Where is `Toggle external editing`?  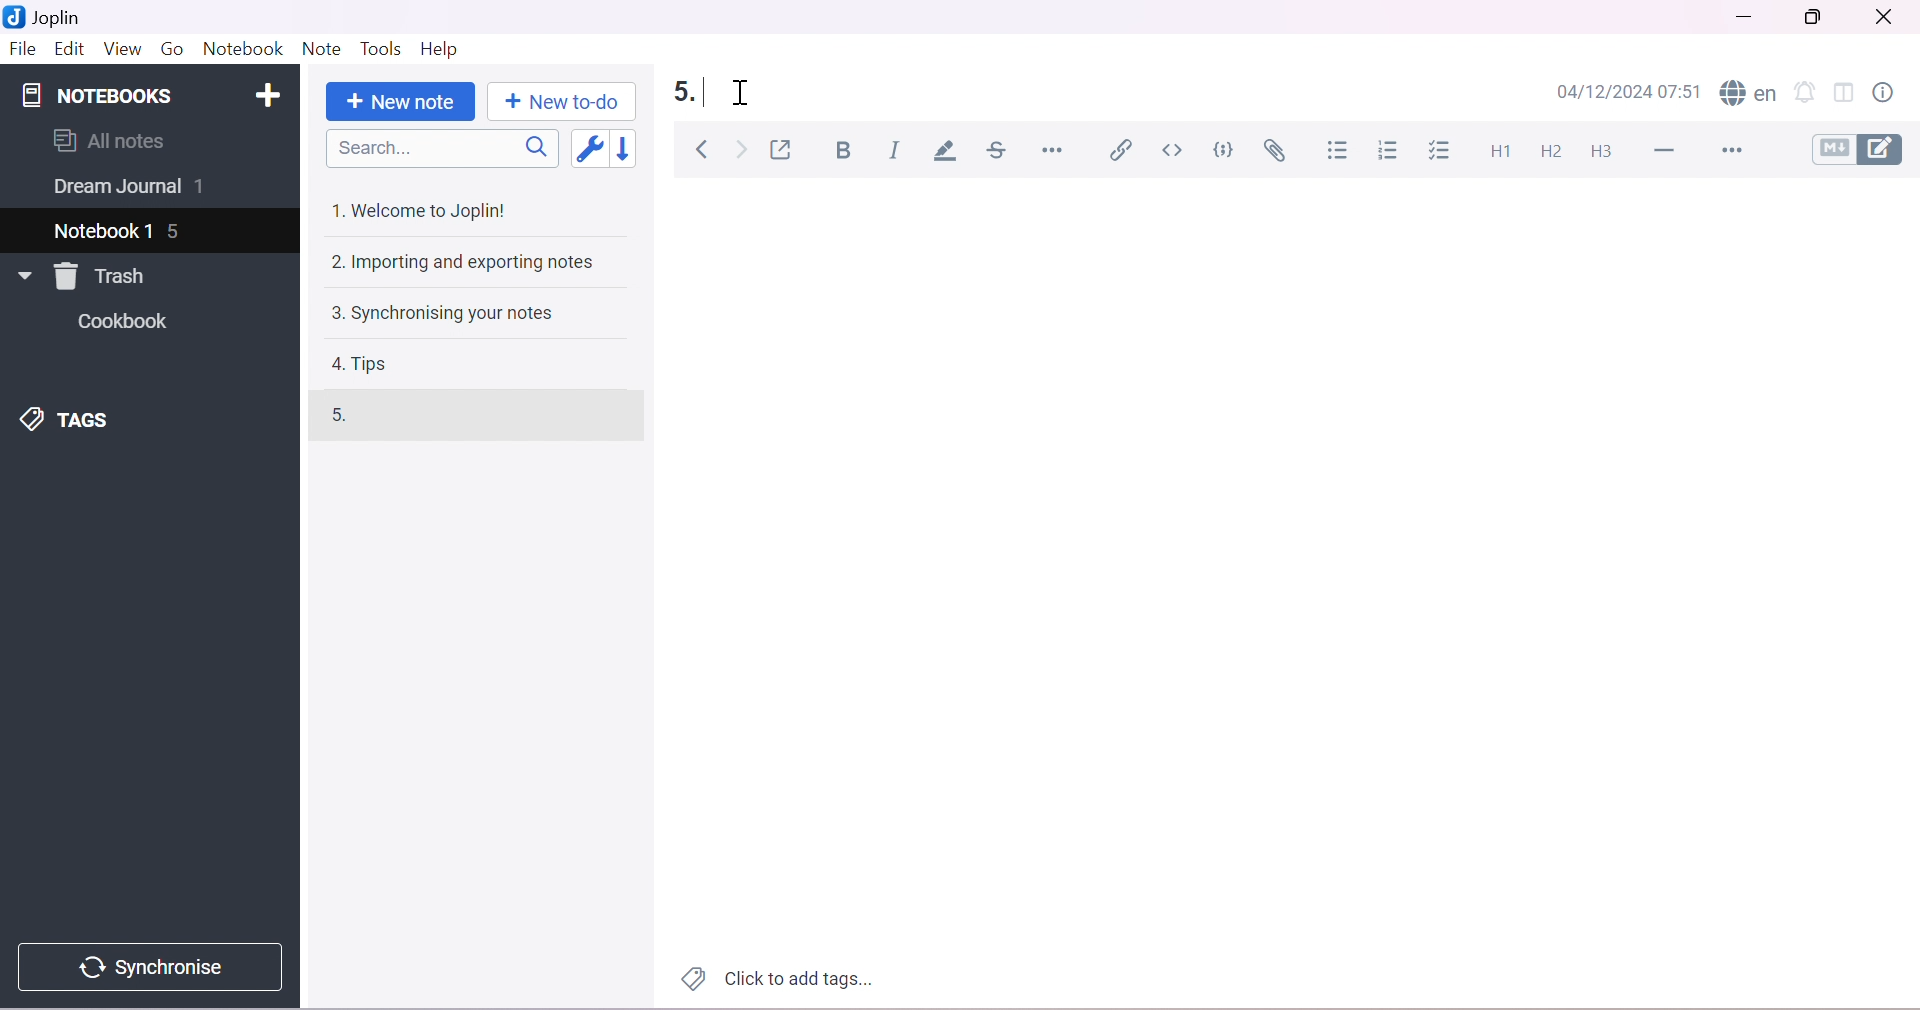
Toggle external editing is located at coordinates (785, 150).